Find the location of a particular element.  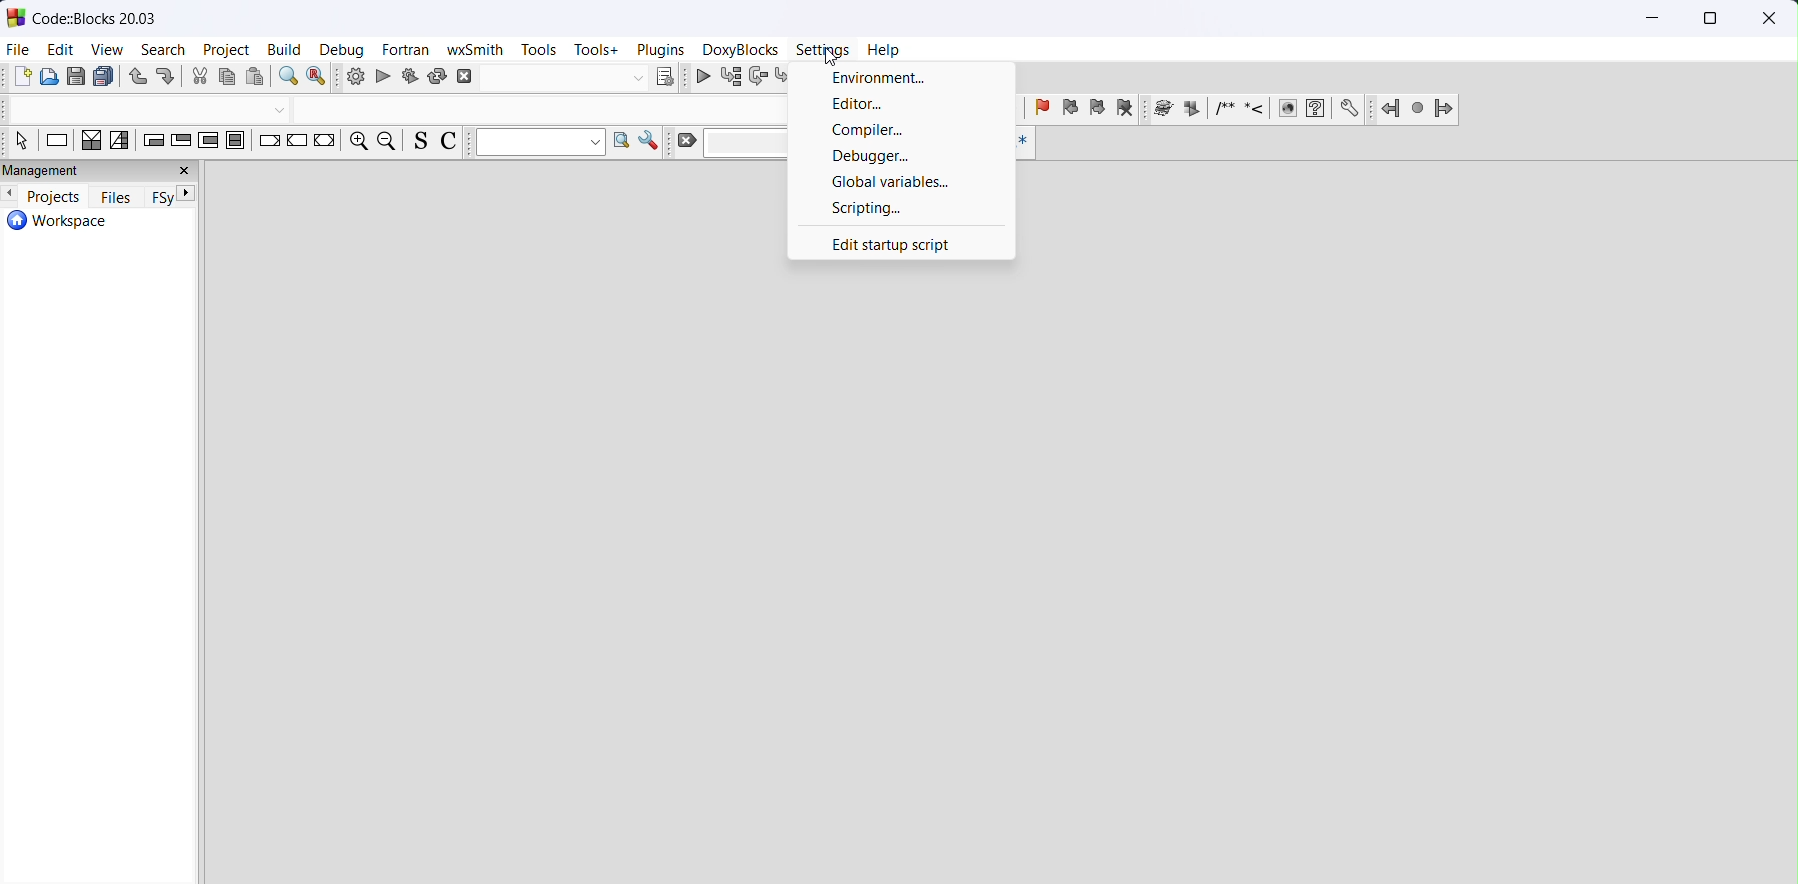

text to search is located at coordinates (541, 143).